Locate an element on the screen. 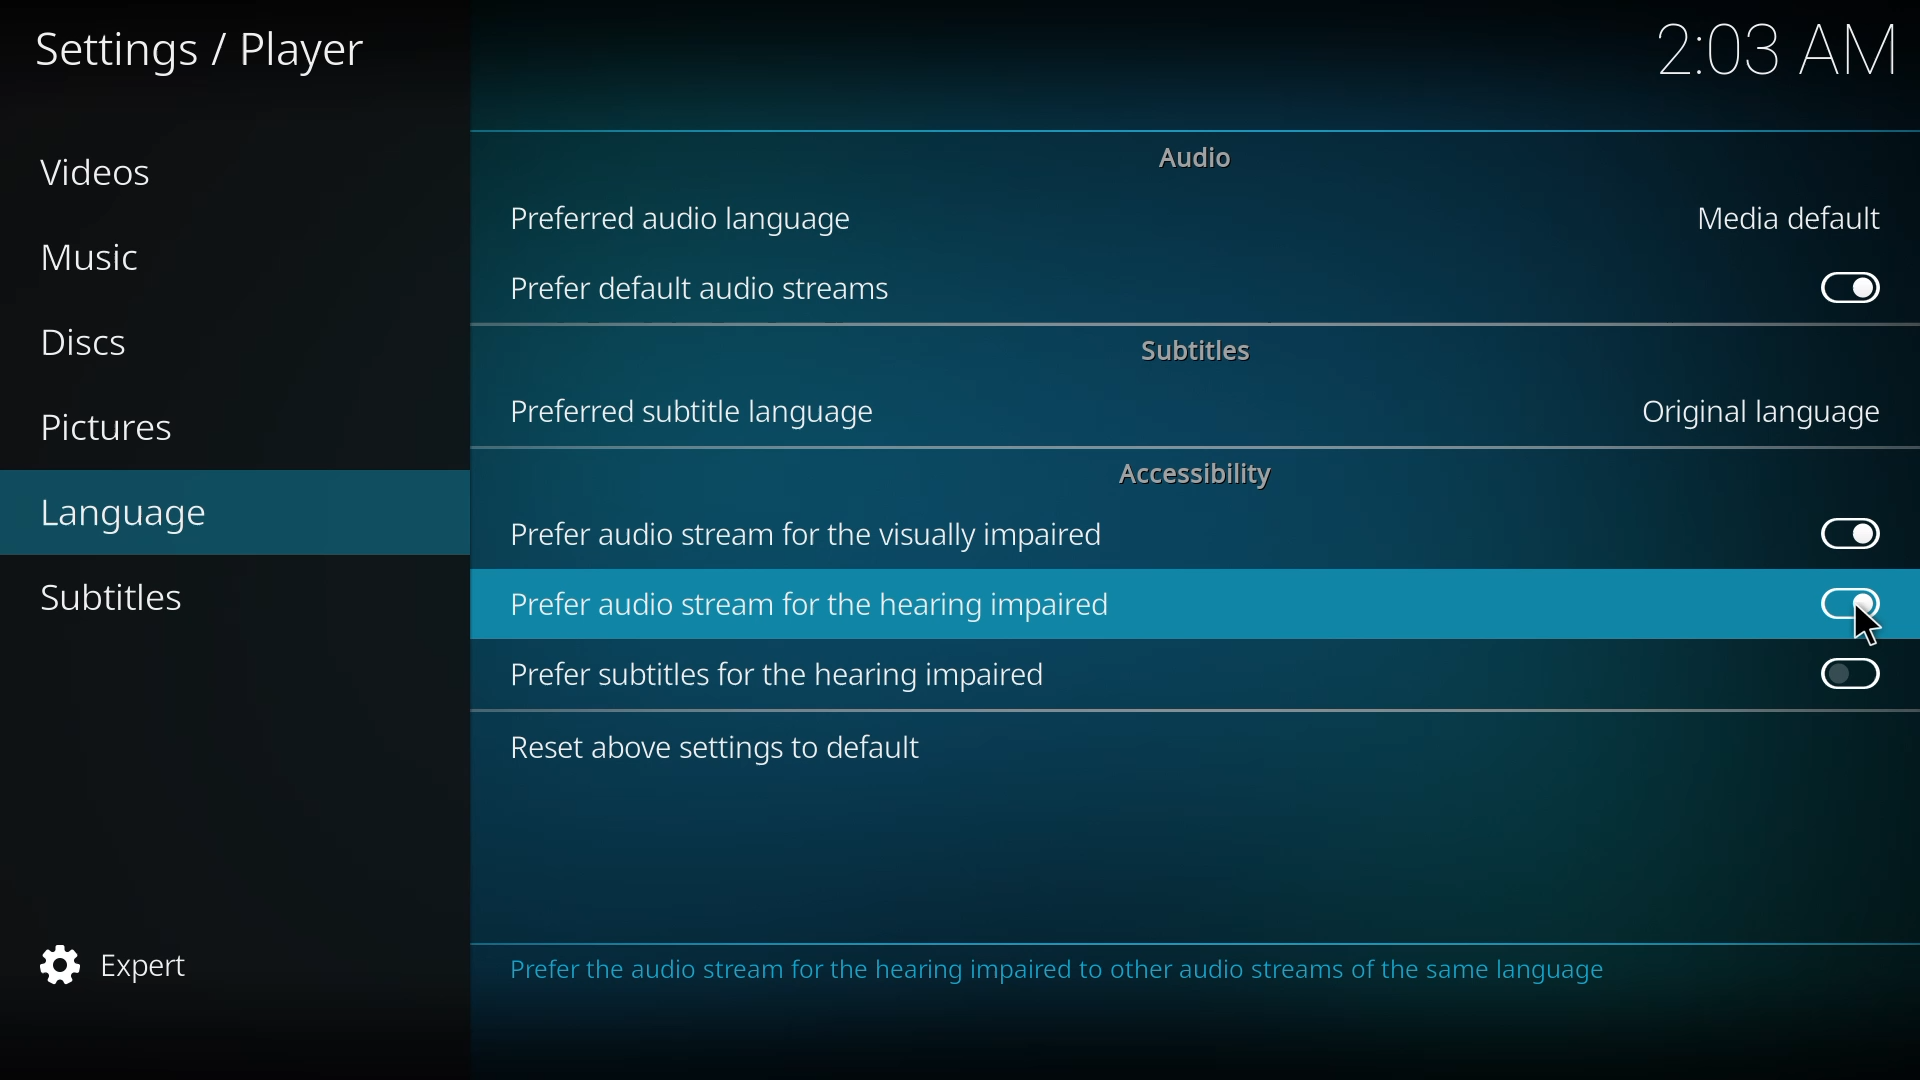 The height and width of the screenshot is (1080, 1920). prefer audio stream for visually impaired is located at coordinates (812, 534).